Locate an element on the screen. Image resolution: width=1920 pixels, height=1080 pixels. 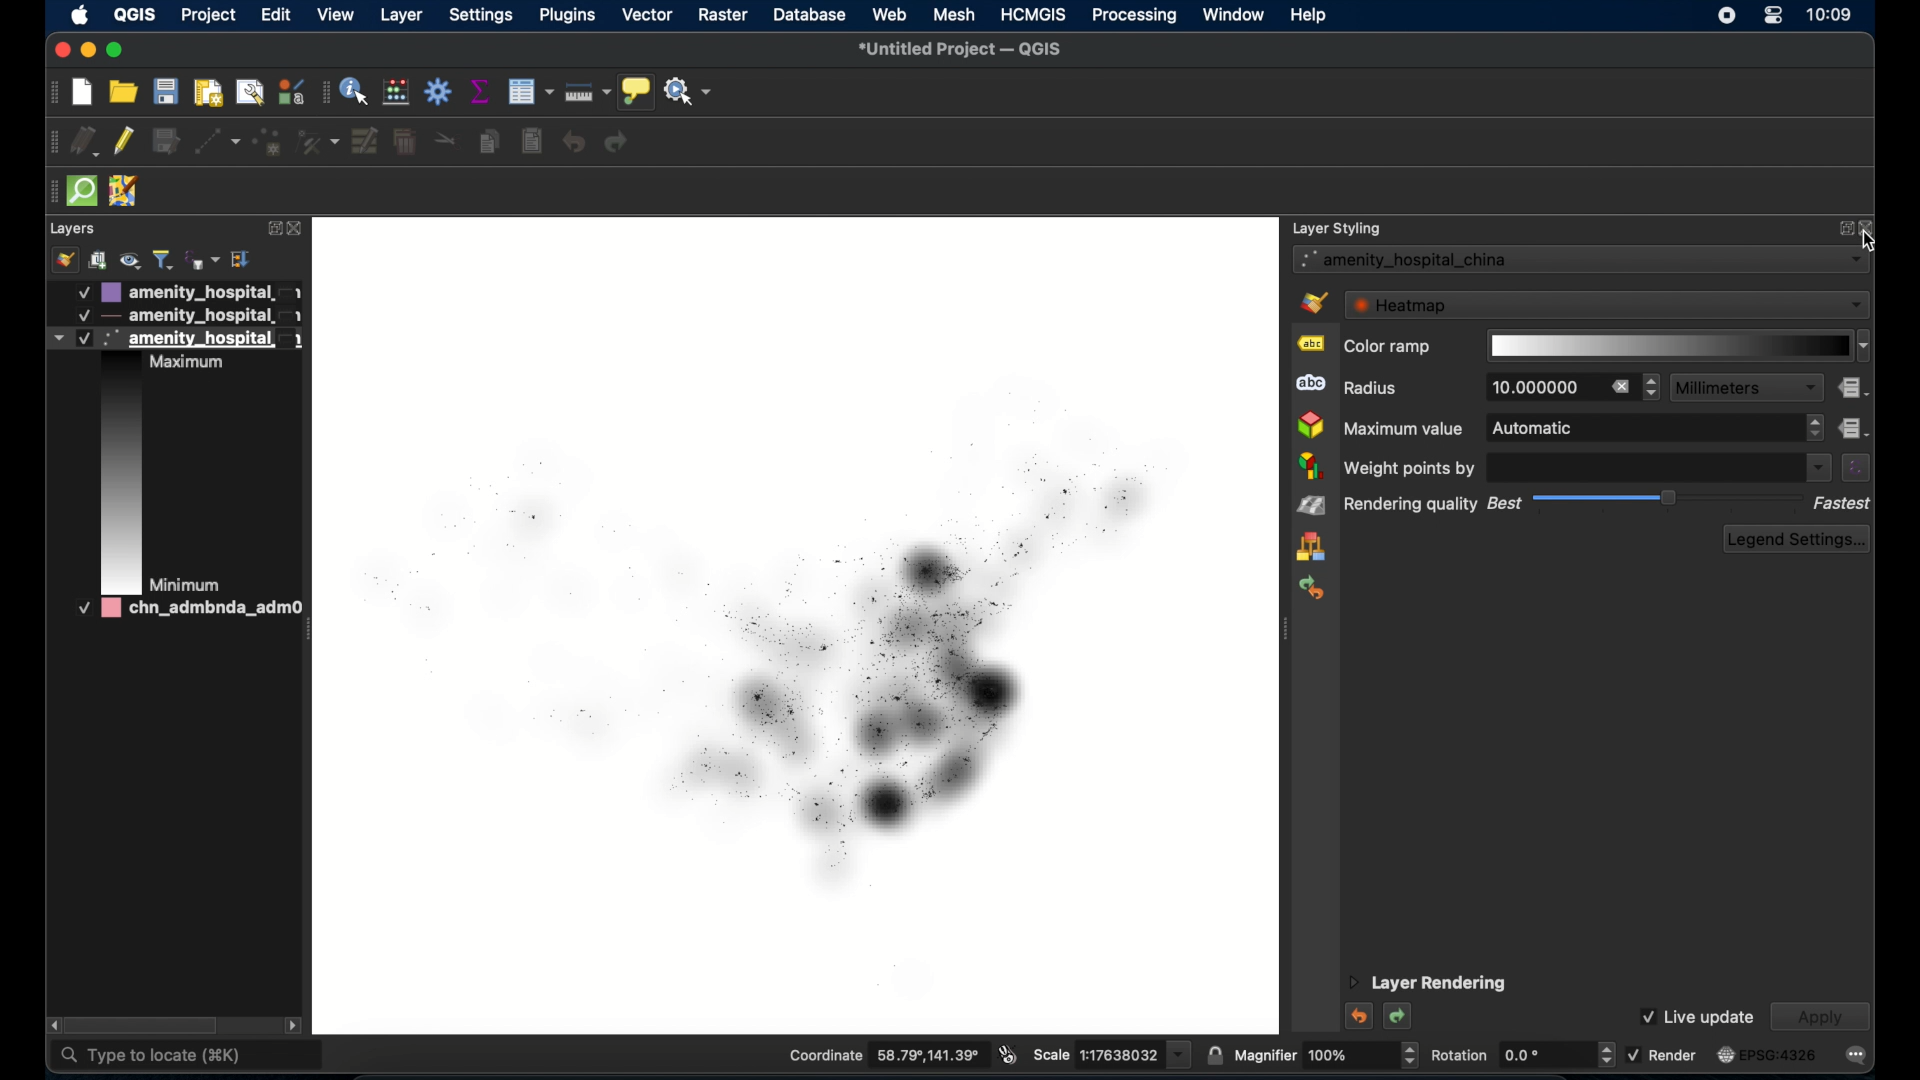
masks is located at coordinates (1311, 385).